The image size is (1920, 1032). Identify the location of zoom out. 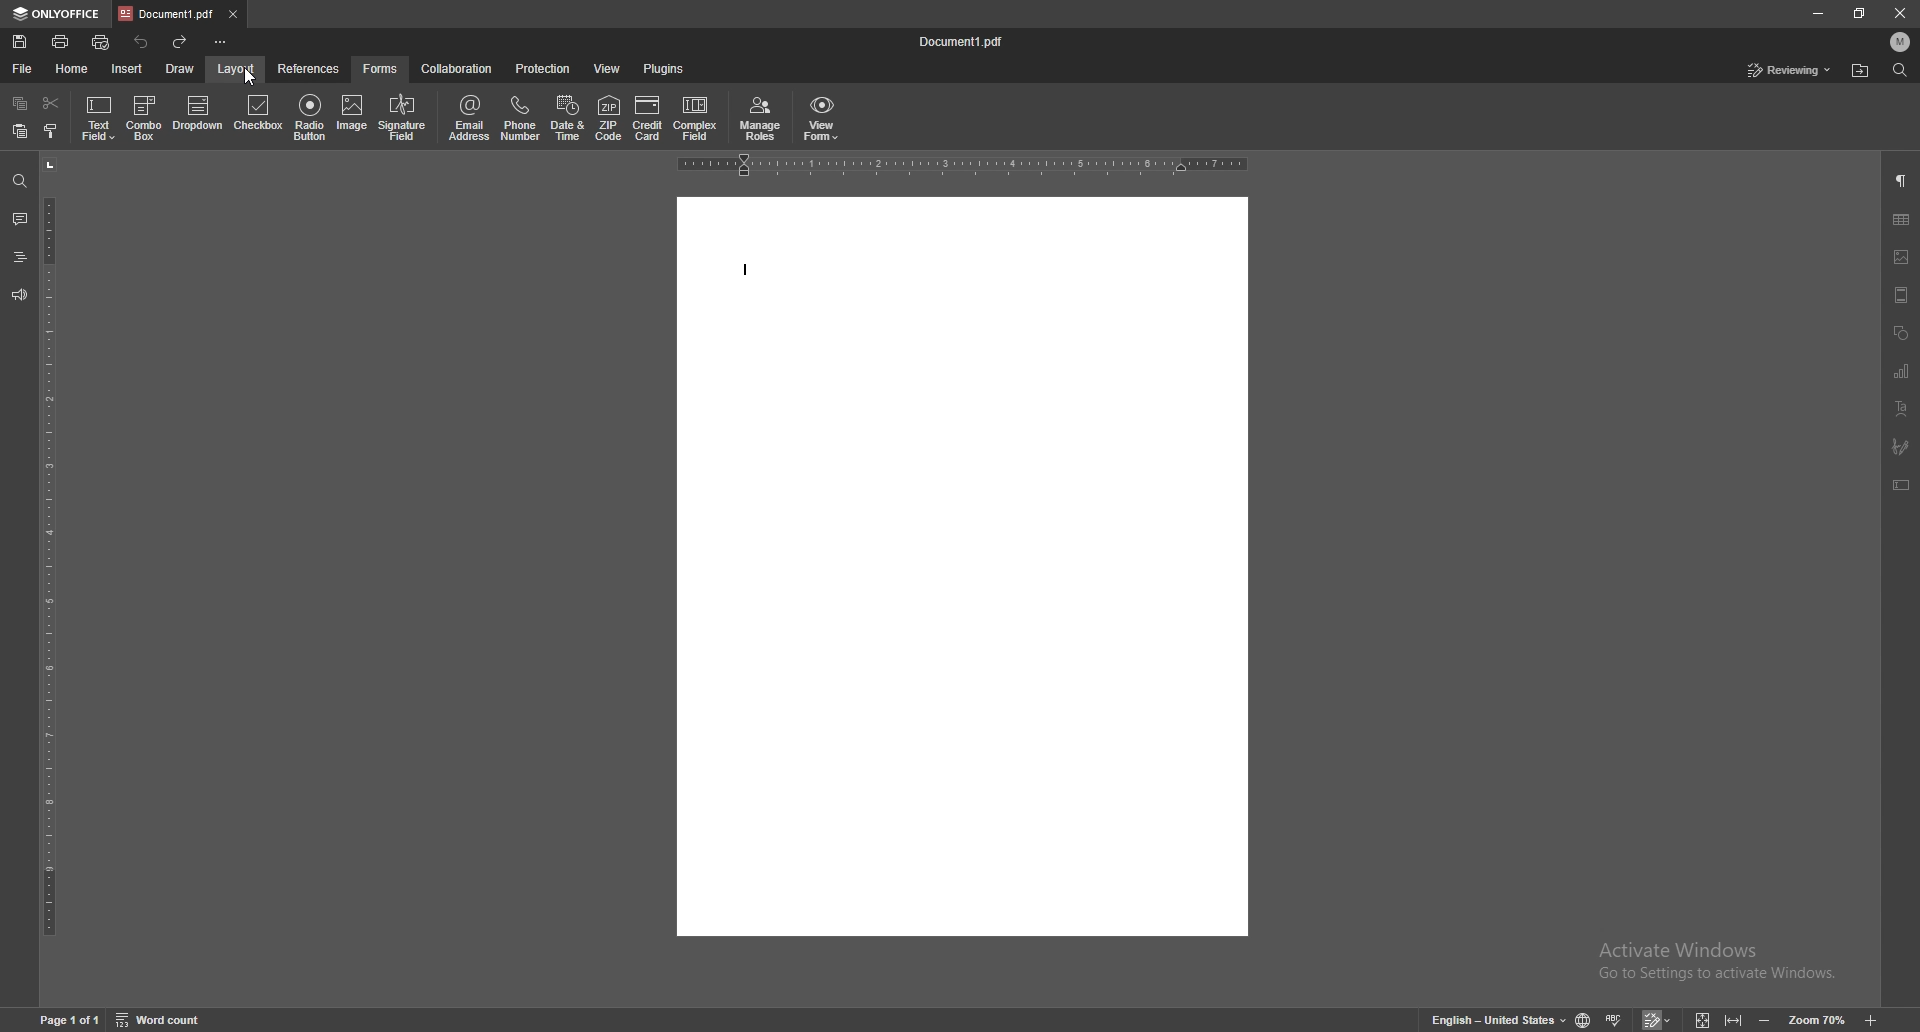
(1764, 1021).